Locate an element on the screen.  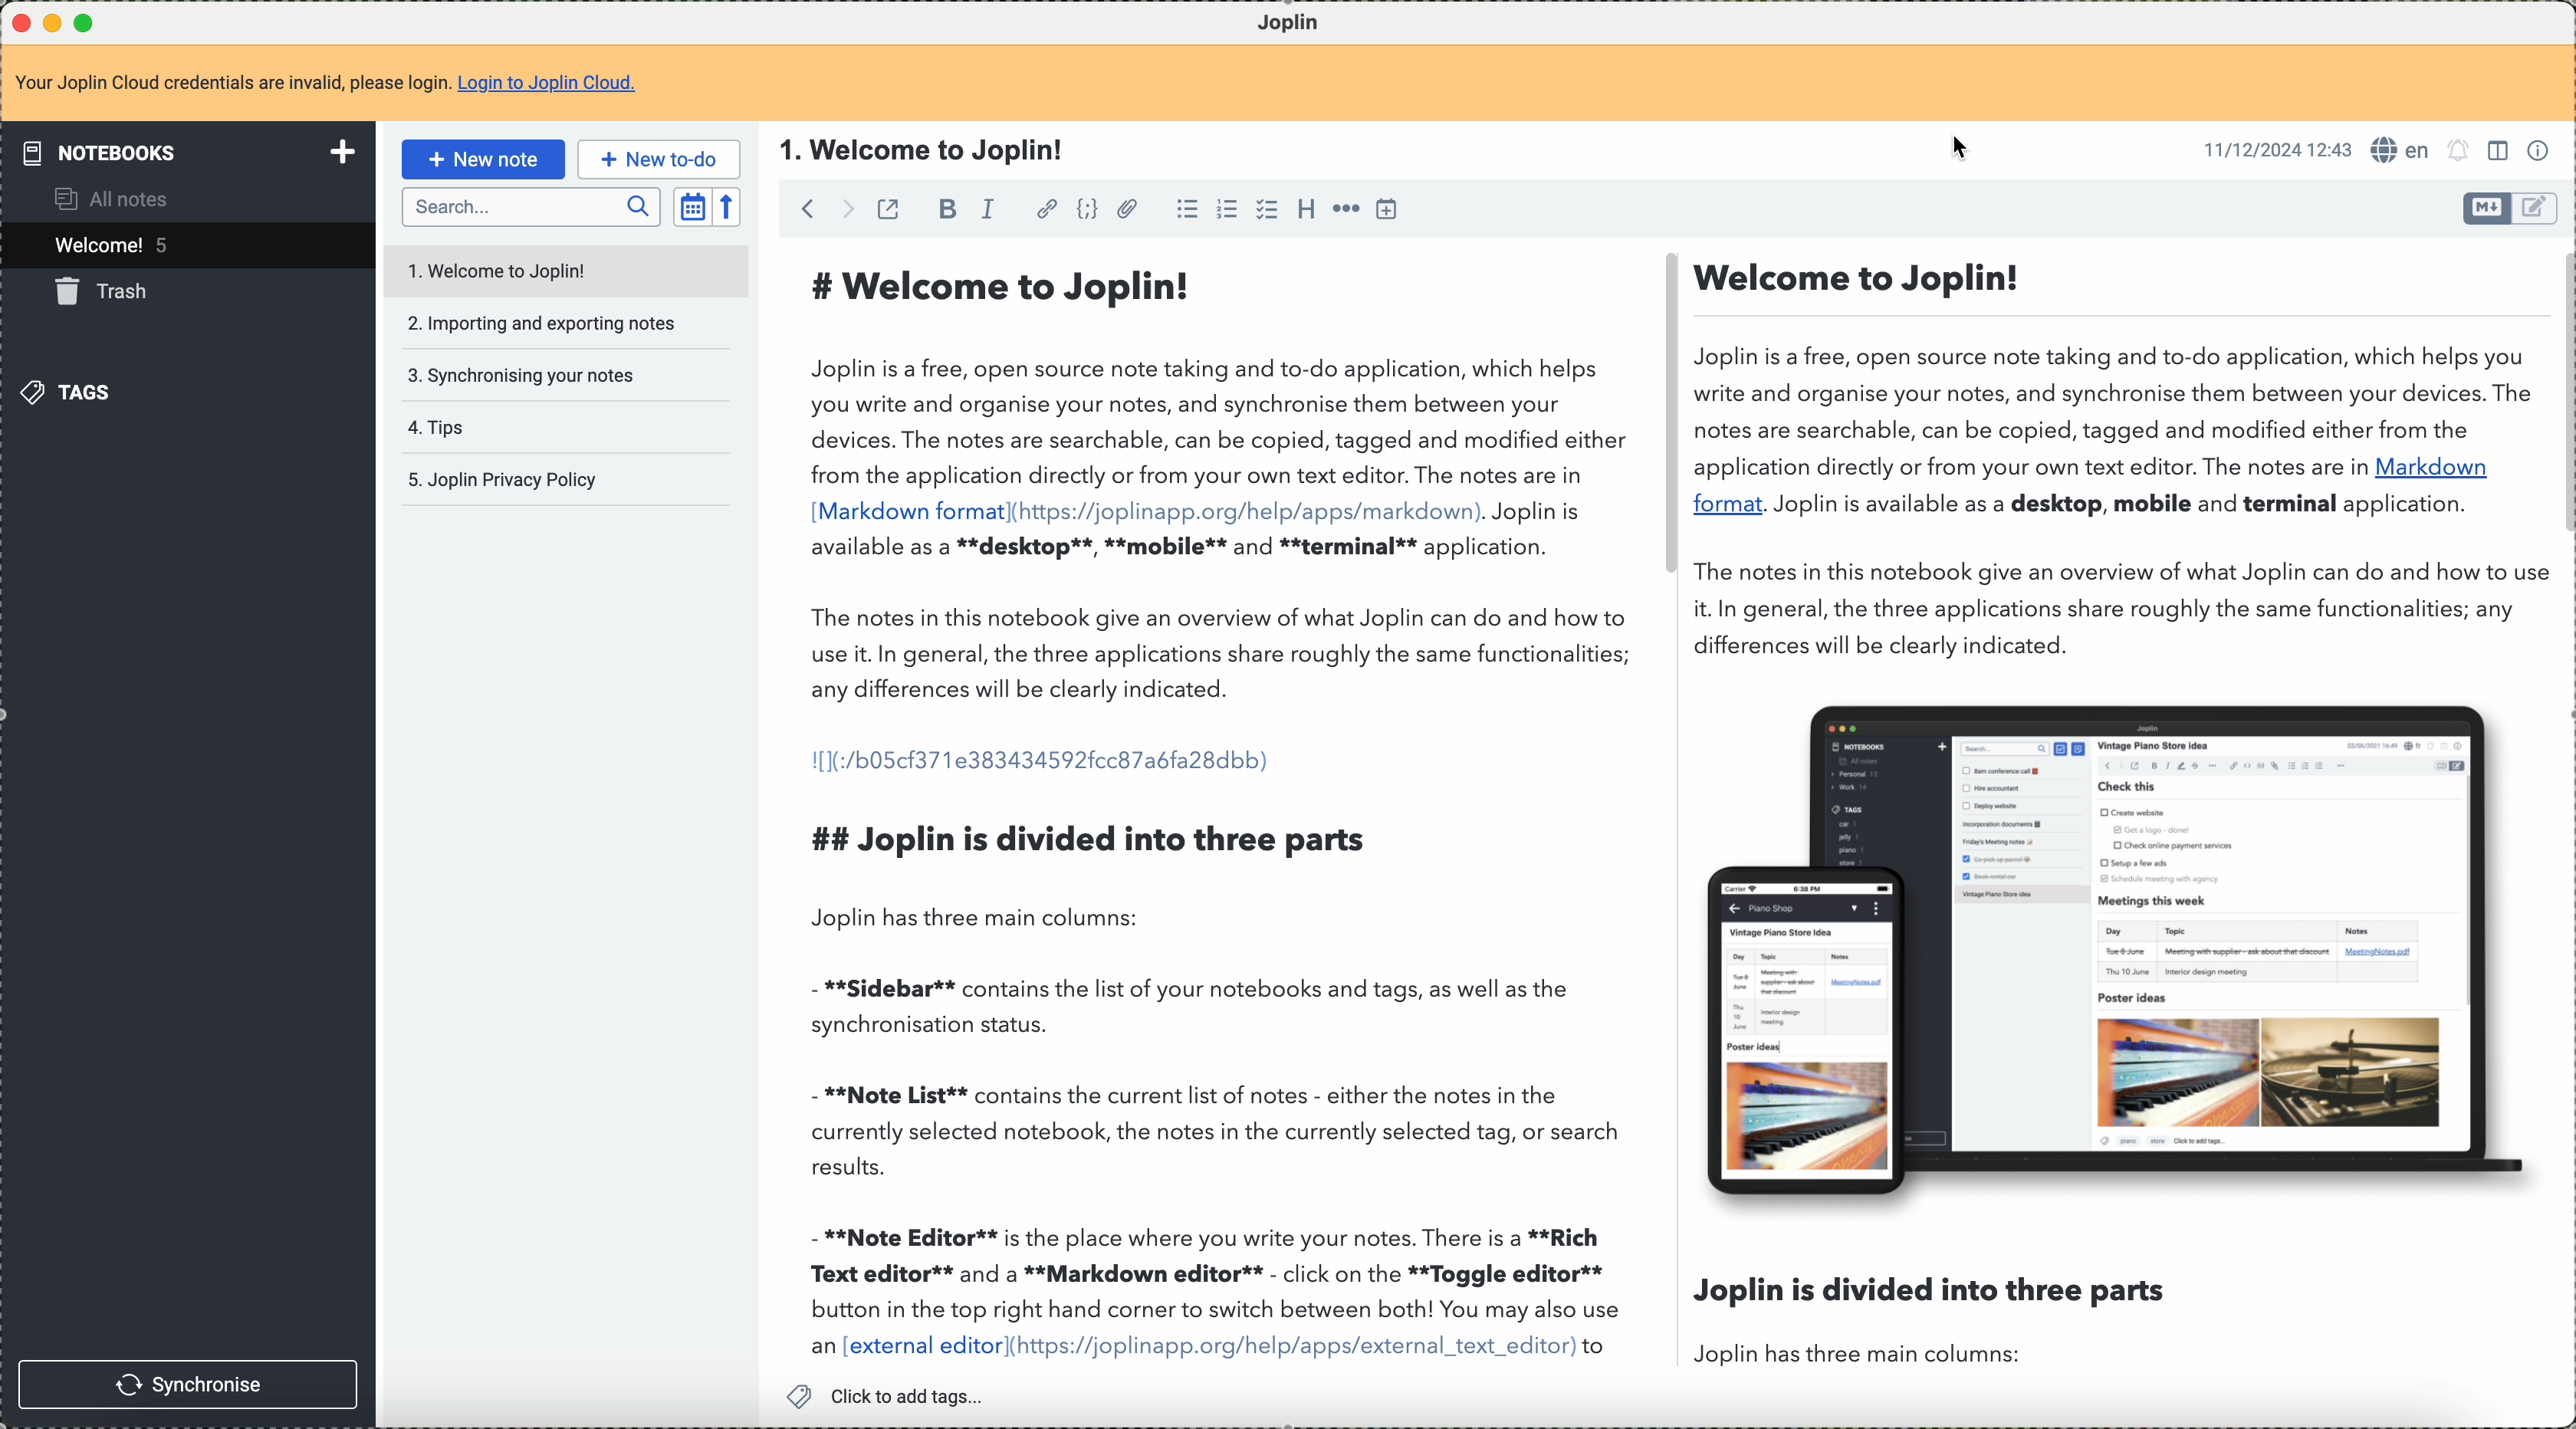
welcome to Joplin note is located at coordinates (562, 268).